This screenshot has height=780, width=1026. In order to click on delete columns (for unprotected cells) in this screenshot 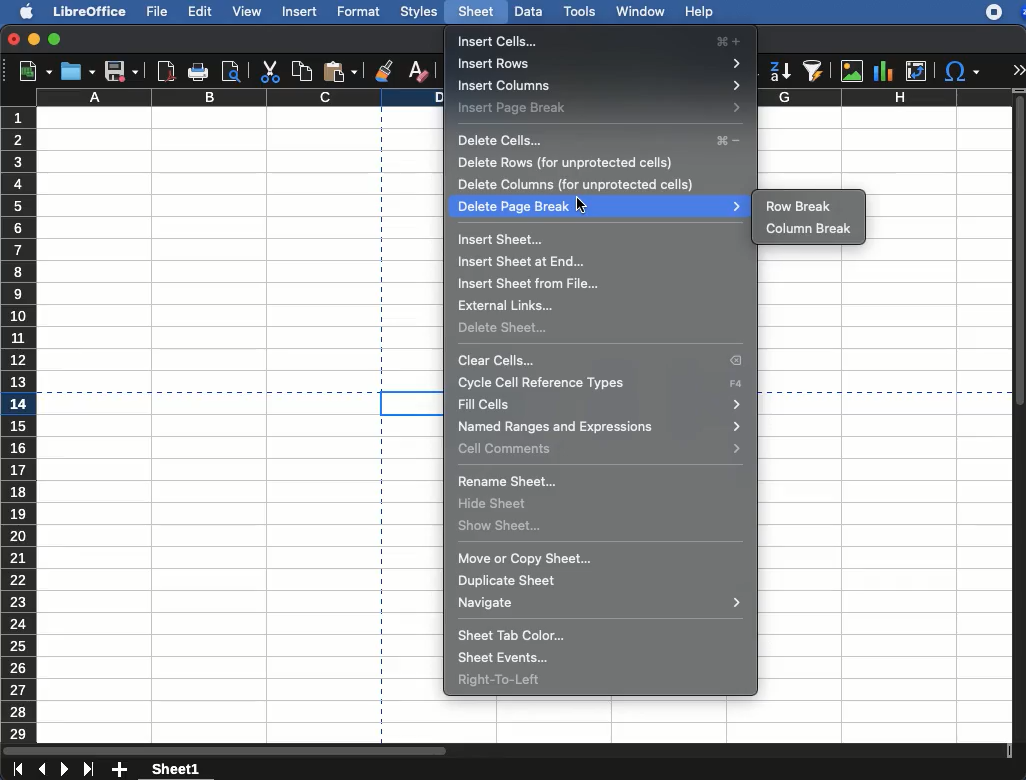, I will do `click(575, 184)`.